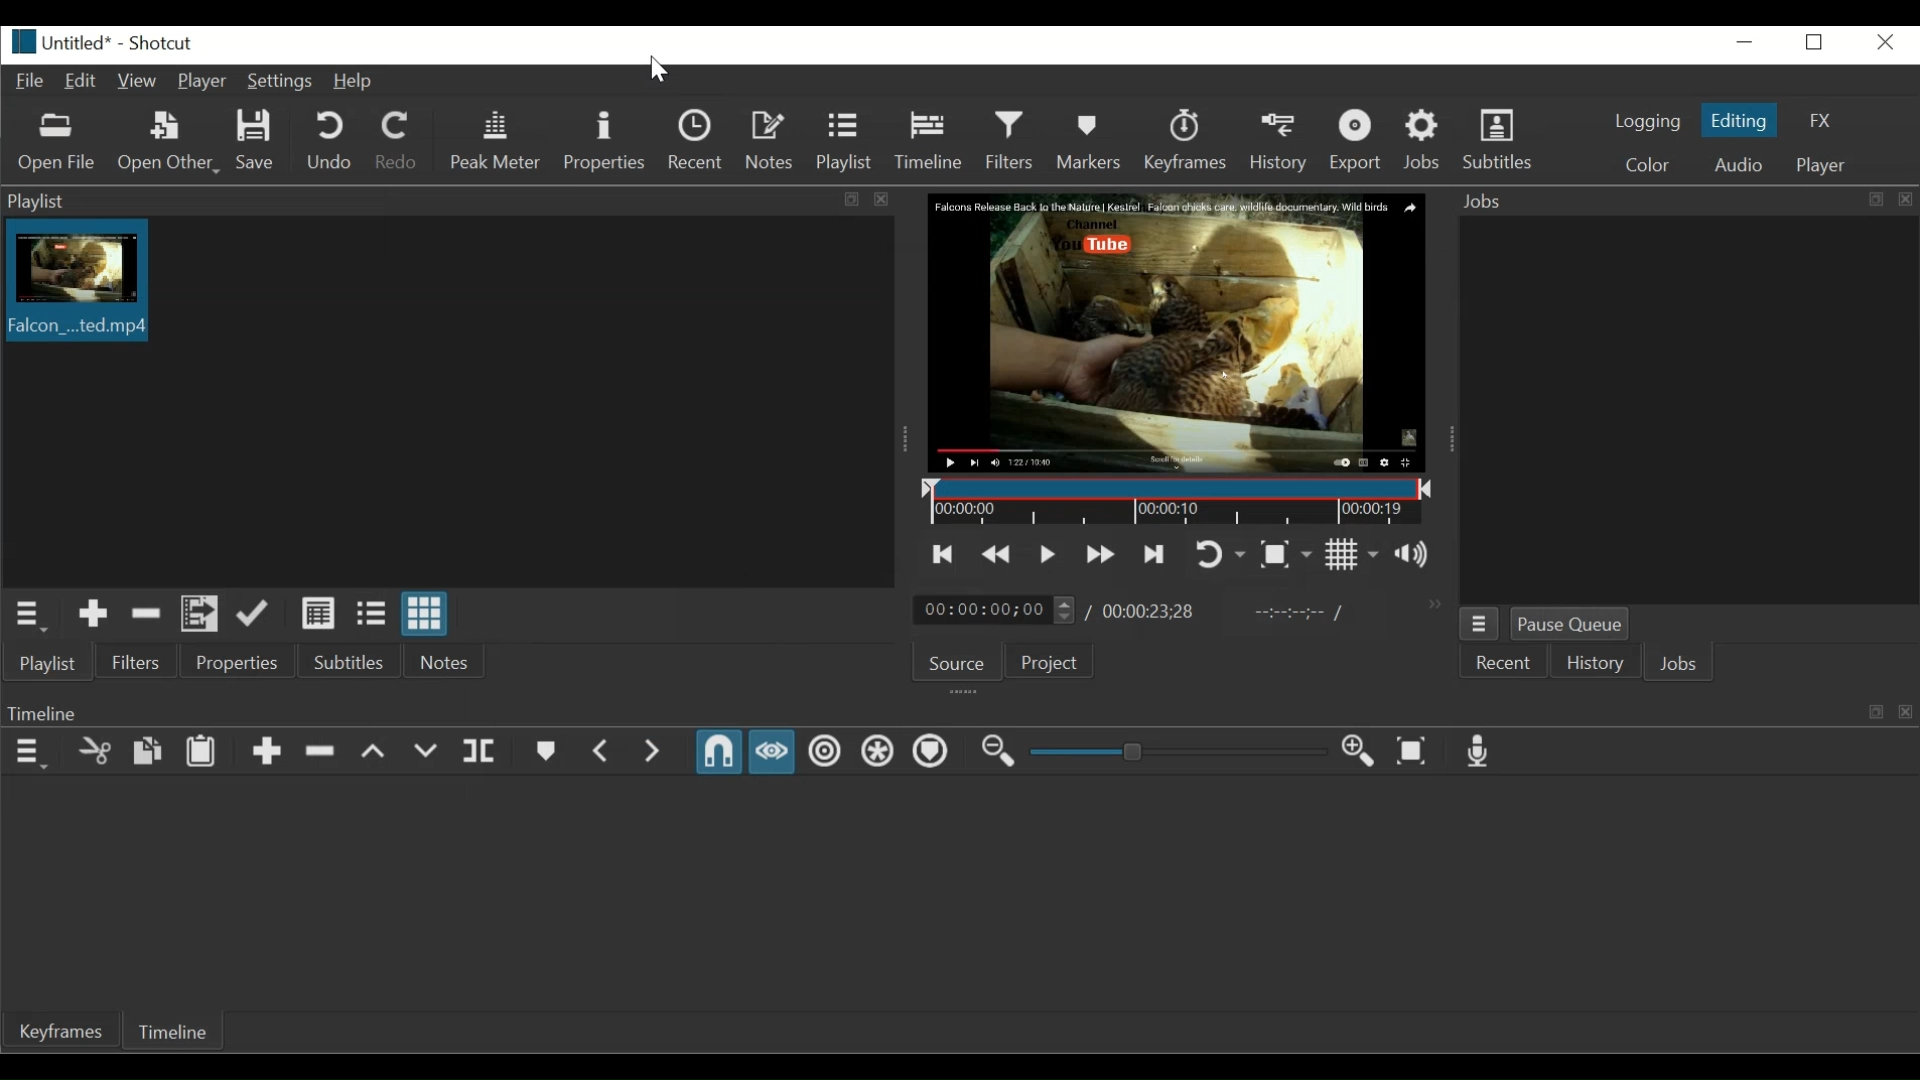 Image resolution: width=1920 pixels, height=1080 pixels. What do you see at coordinates (1683, 407) in the screenshot?
I see `Jobs panel` at bounding box center [1683, 407].